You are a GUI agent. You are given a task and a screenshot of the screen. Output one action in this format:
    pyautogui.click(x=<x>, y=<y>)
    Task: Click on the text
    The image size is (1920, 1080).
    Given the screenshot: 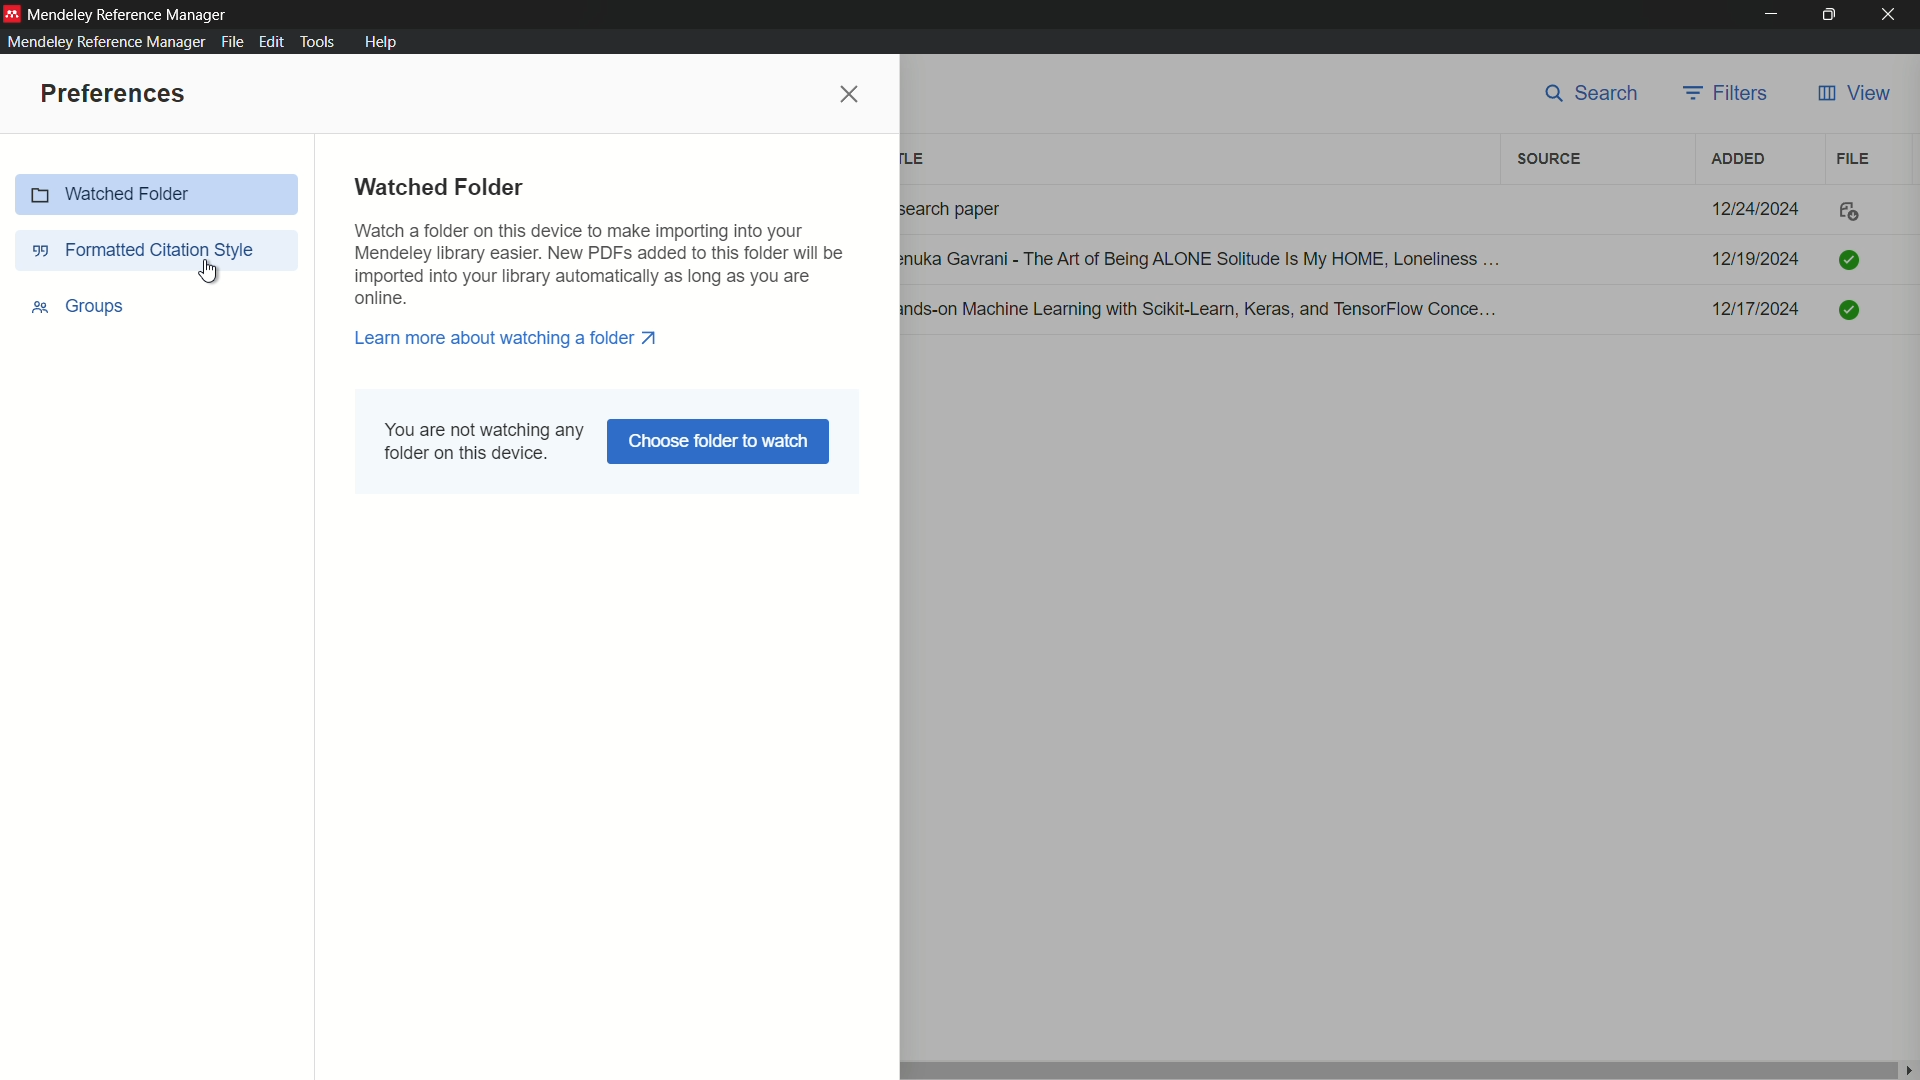 What is the action you would take?
    pyautogui.click(x=485, y=440)
    